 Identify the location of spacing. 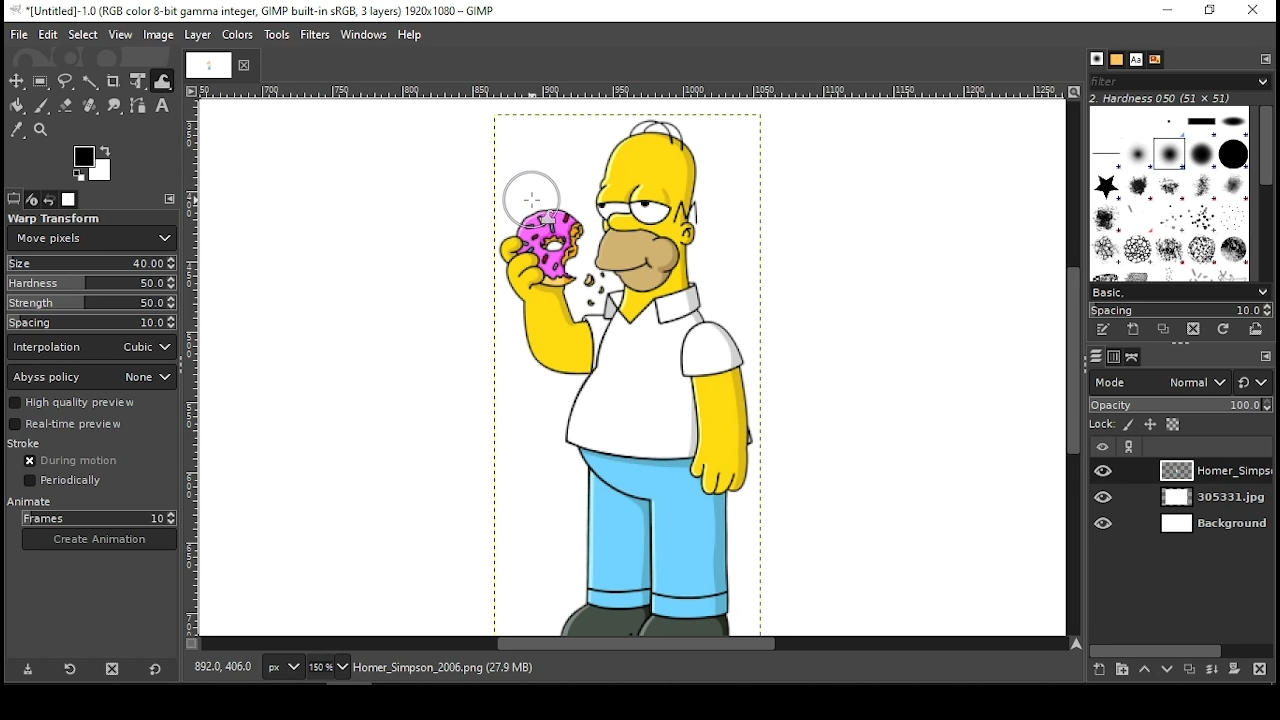
(93, 321).